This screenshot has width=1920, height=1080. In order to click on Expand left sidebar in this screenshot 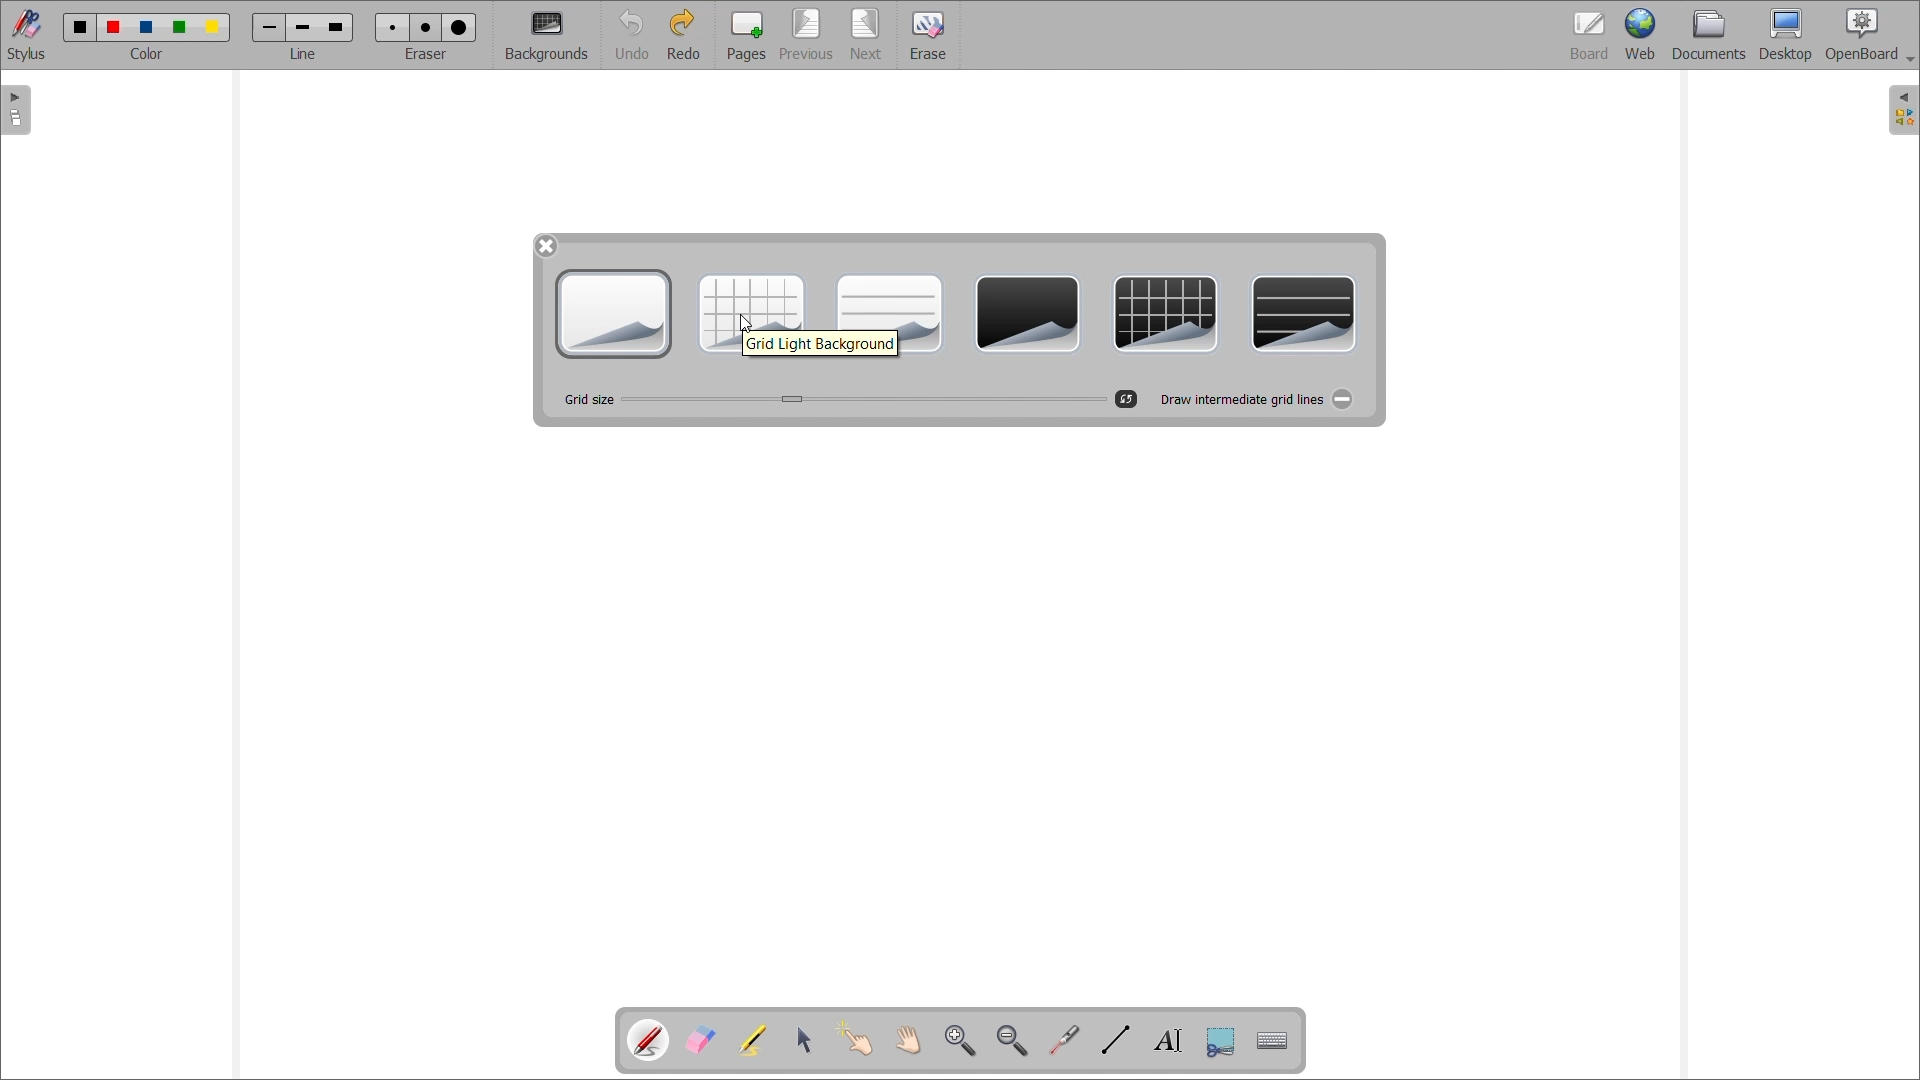, I will do `click(15, 111)`.